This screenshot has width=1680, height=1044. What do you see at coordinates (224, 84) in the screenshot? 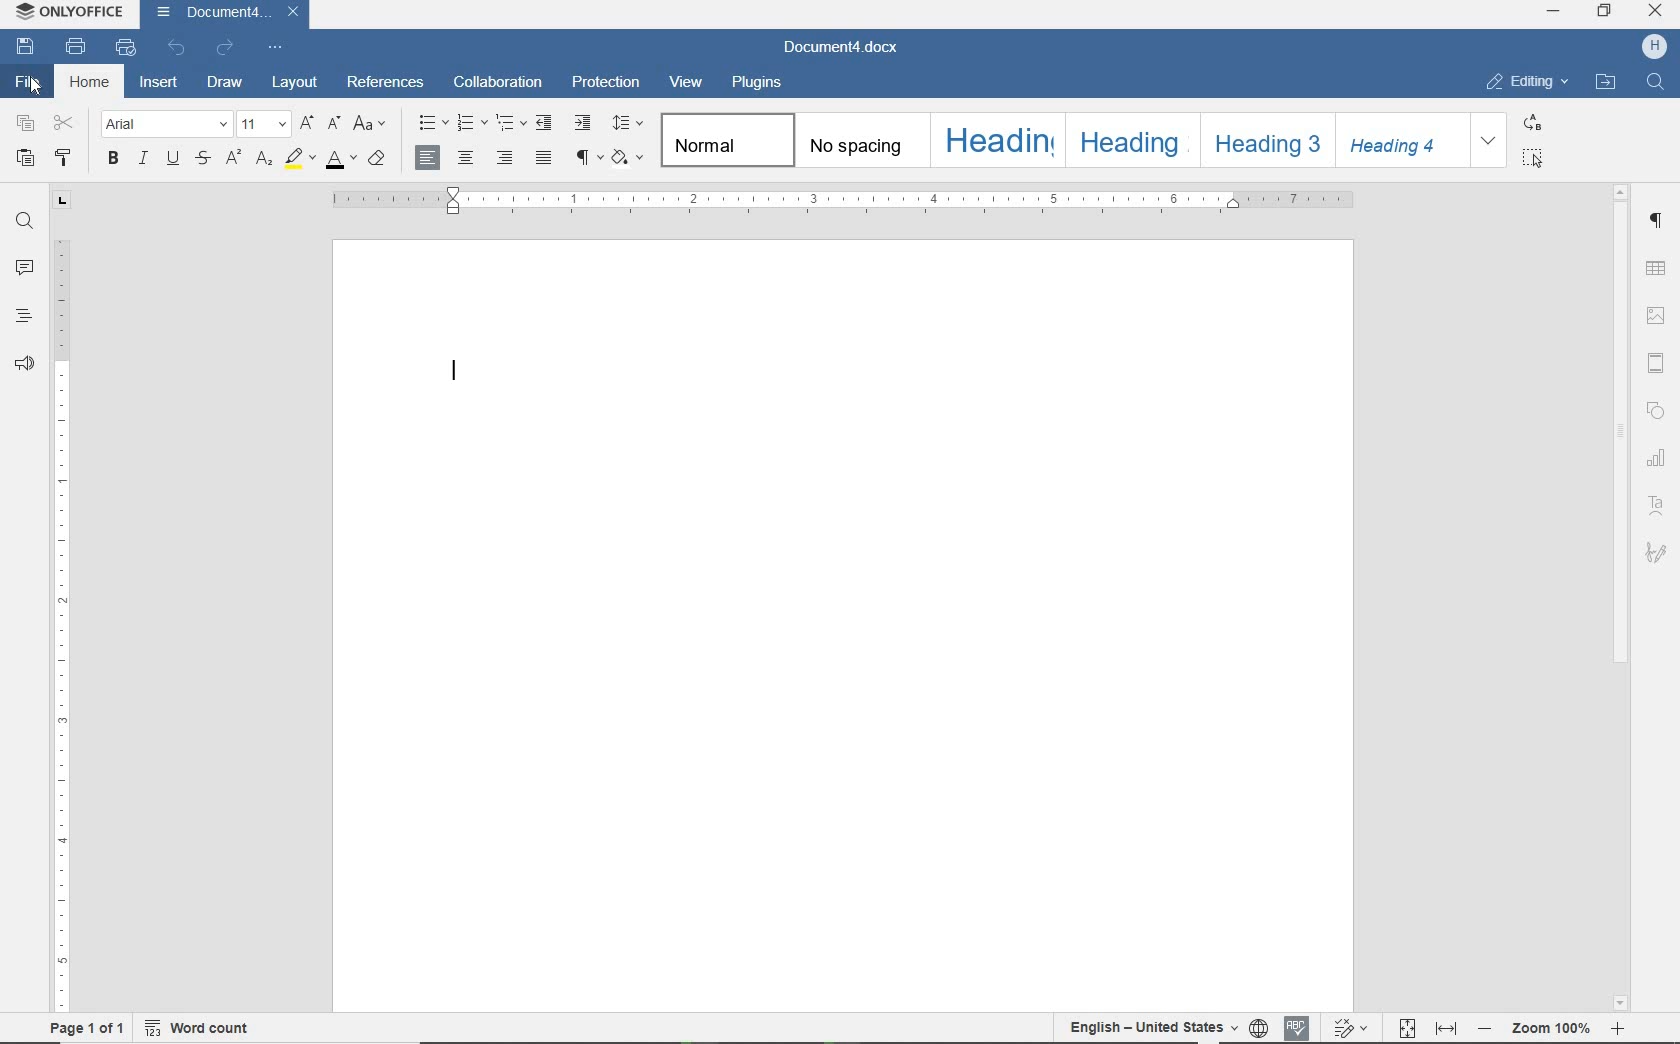
I see `draw` at bounding box center [224, 84].